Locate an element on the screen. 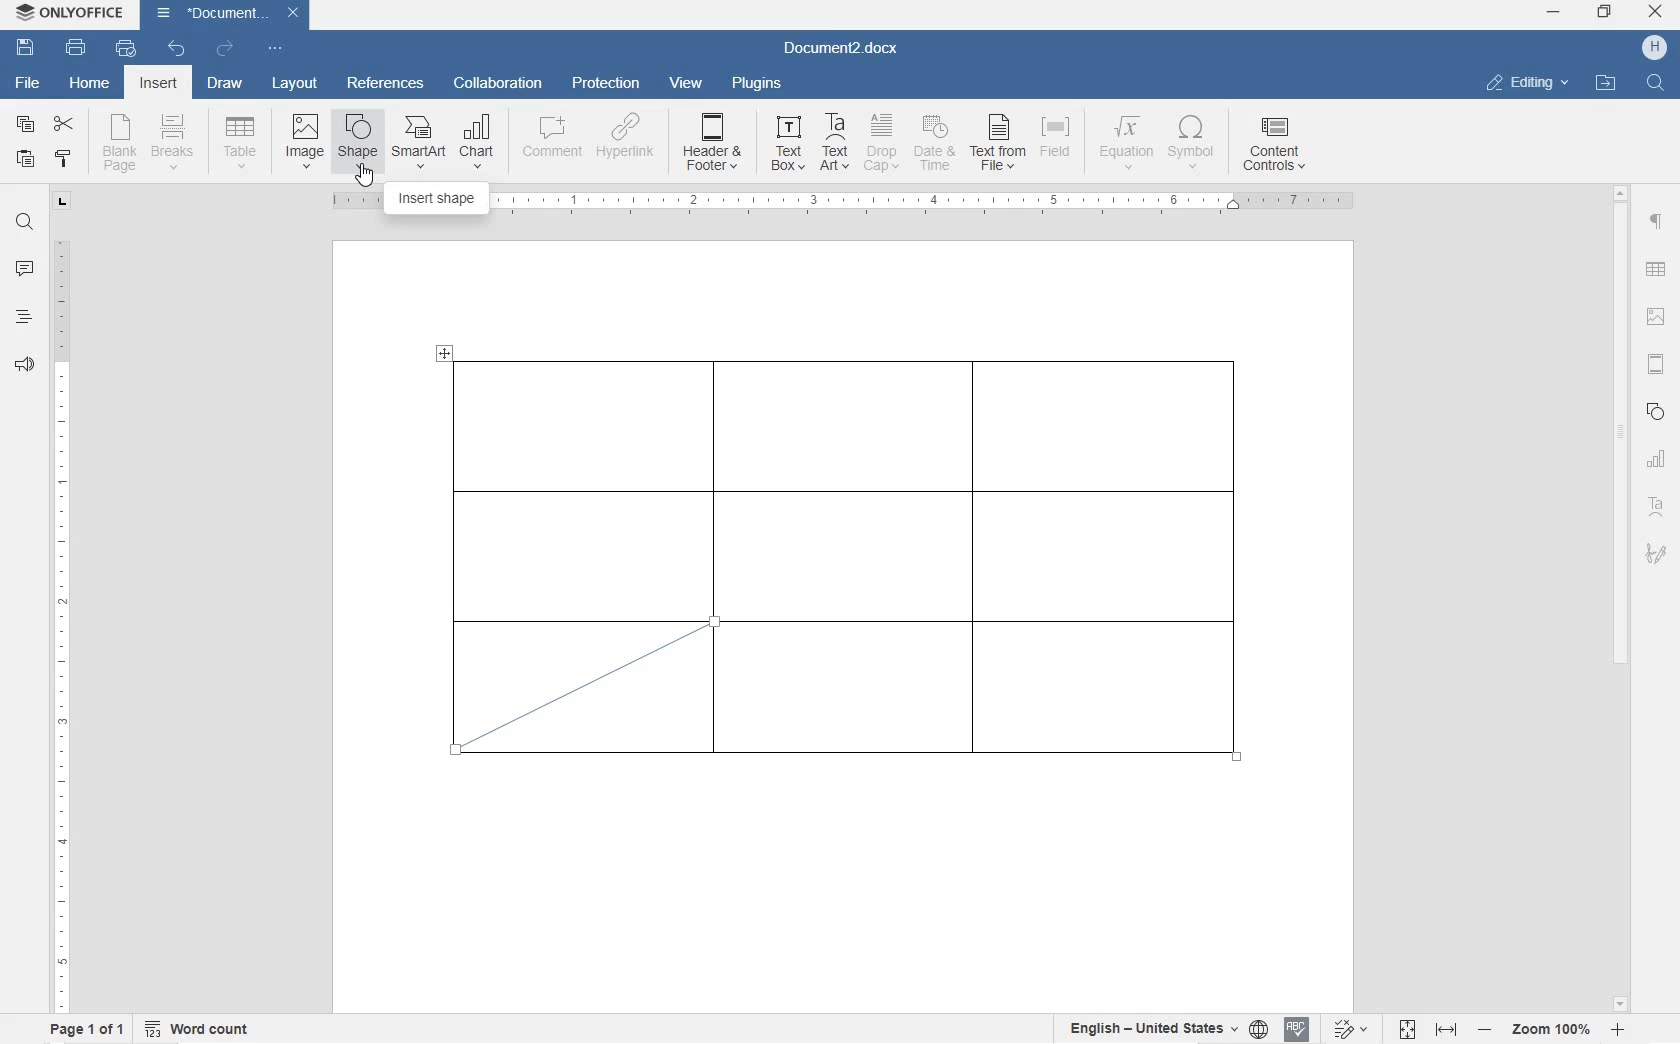 The height and width of the screenshot is (1044, 1680). zoom in or out is located at coordinates (1553, 1029).